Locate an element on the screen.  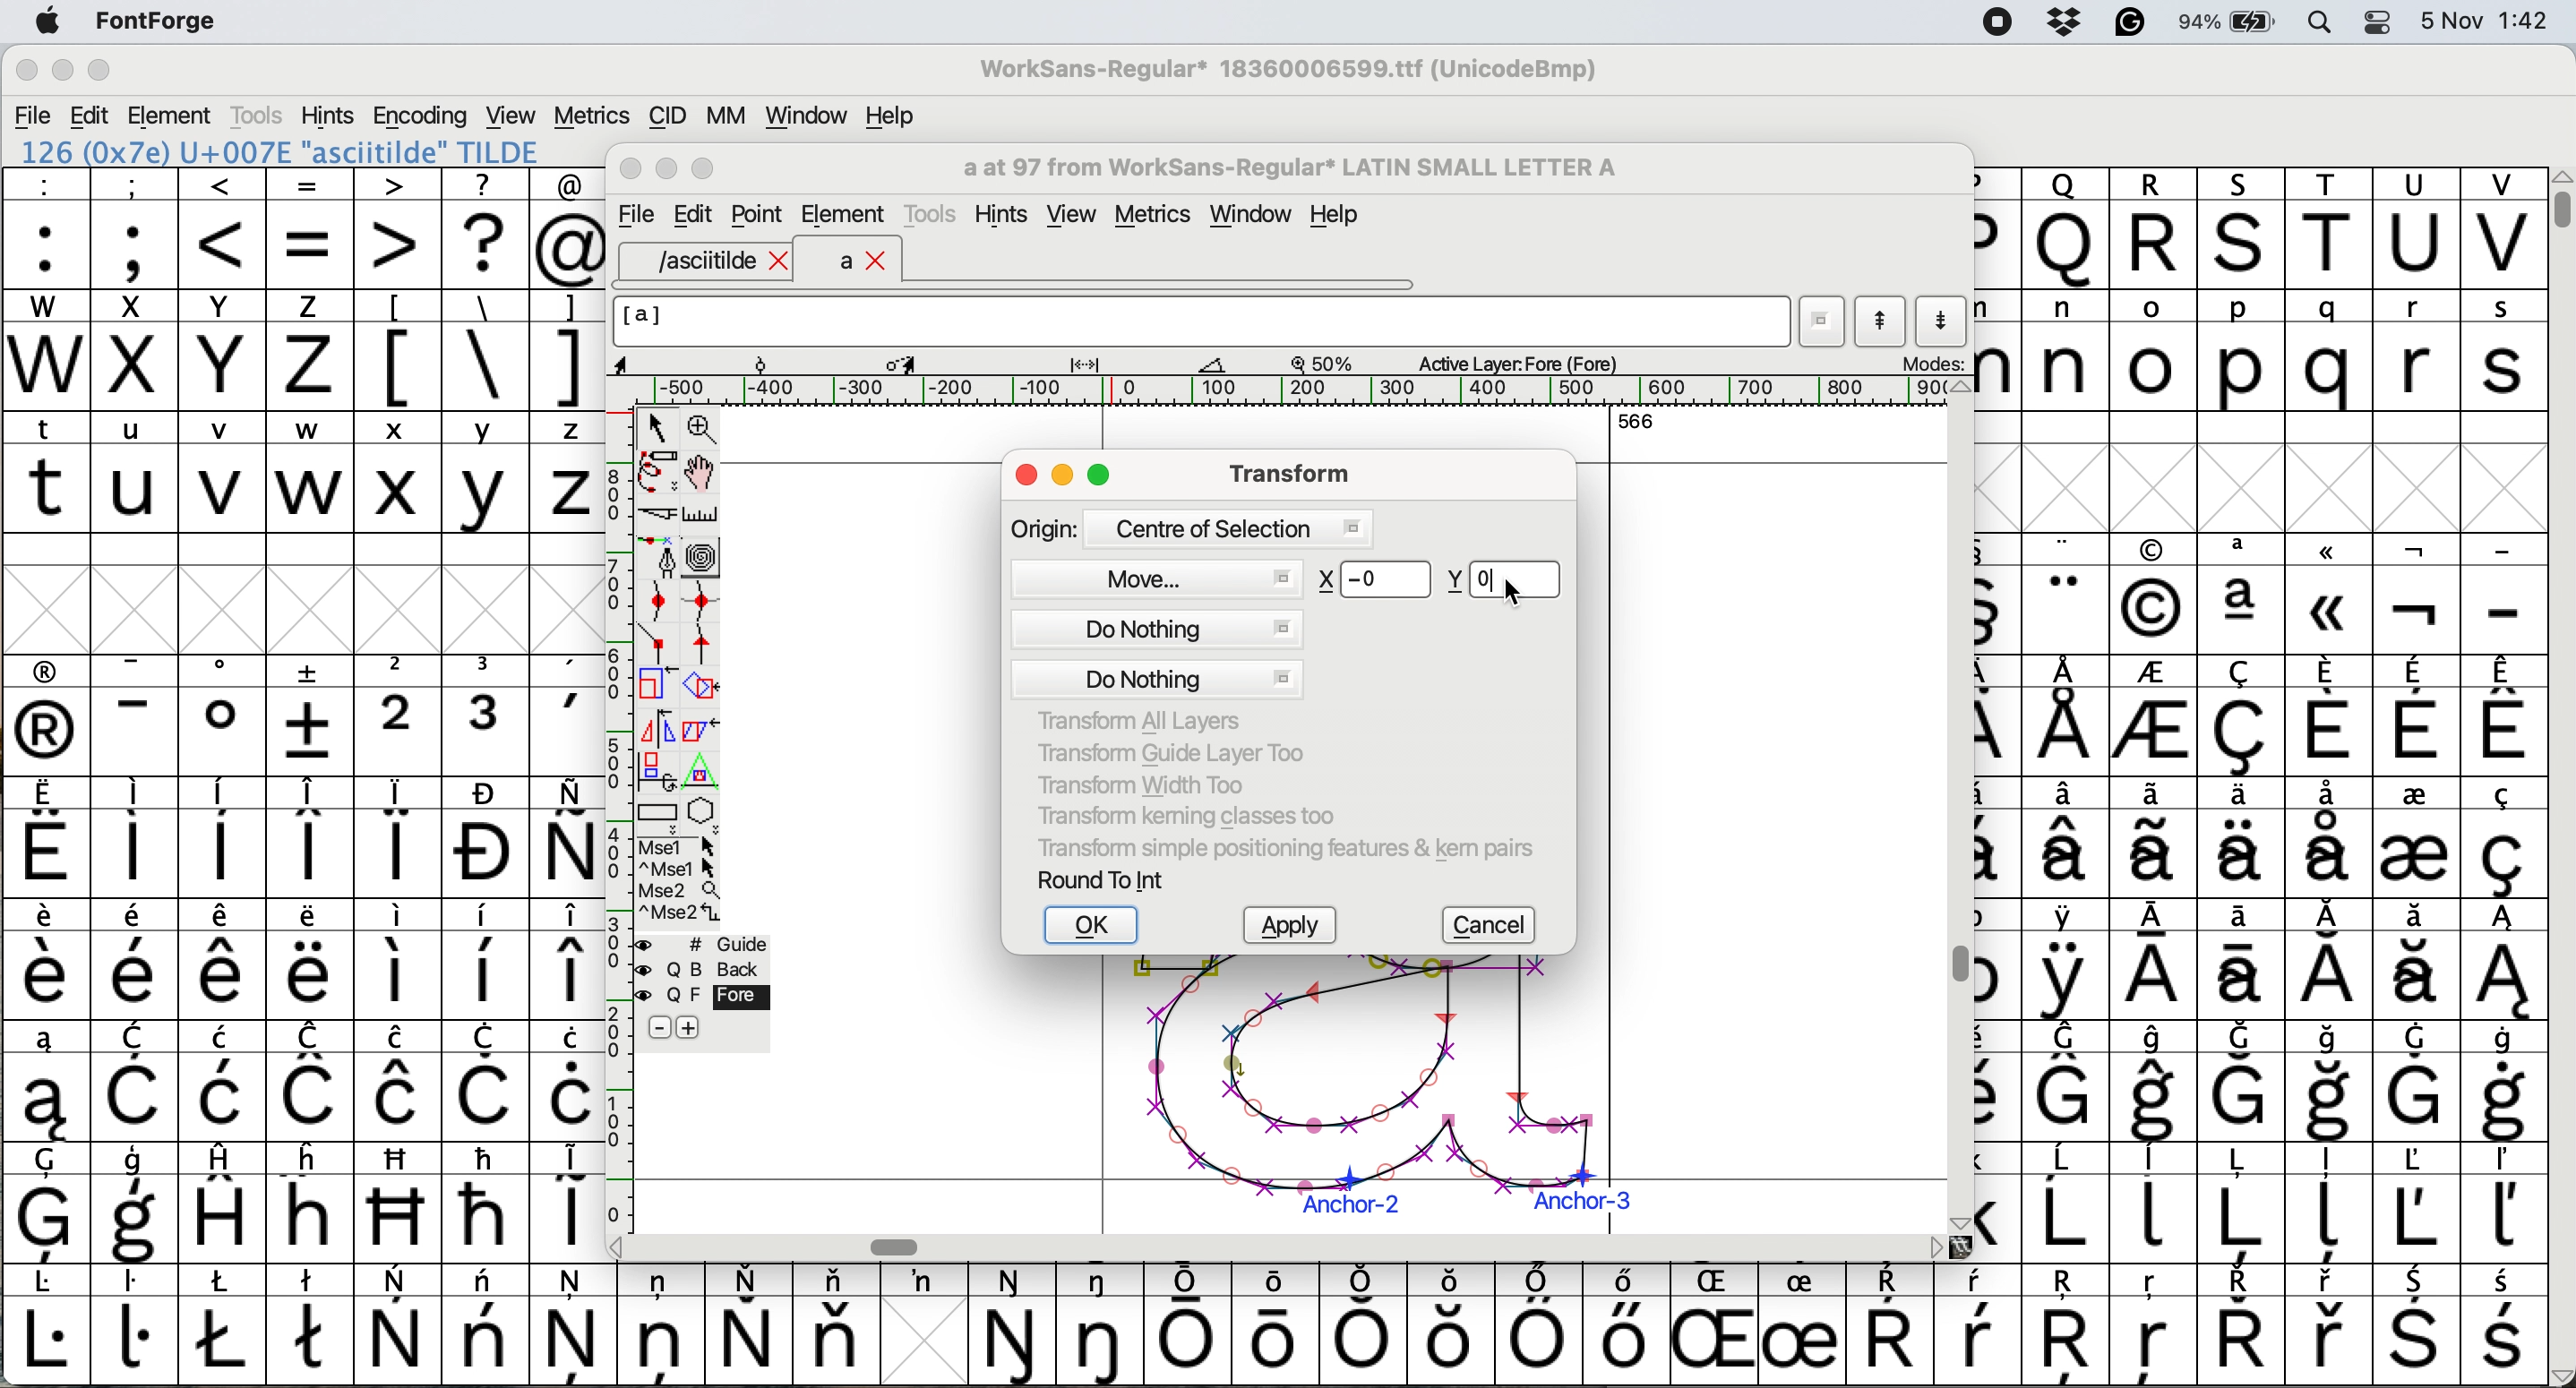
@ is located at coordinates (569, 229).